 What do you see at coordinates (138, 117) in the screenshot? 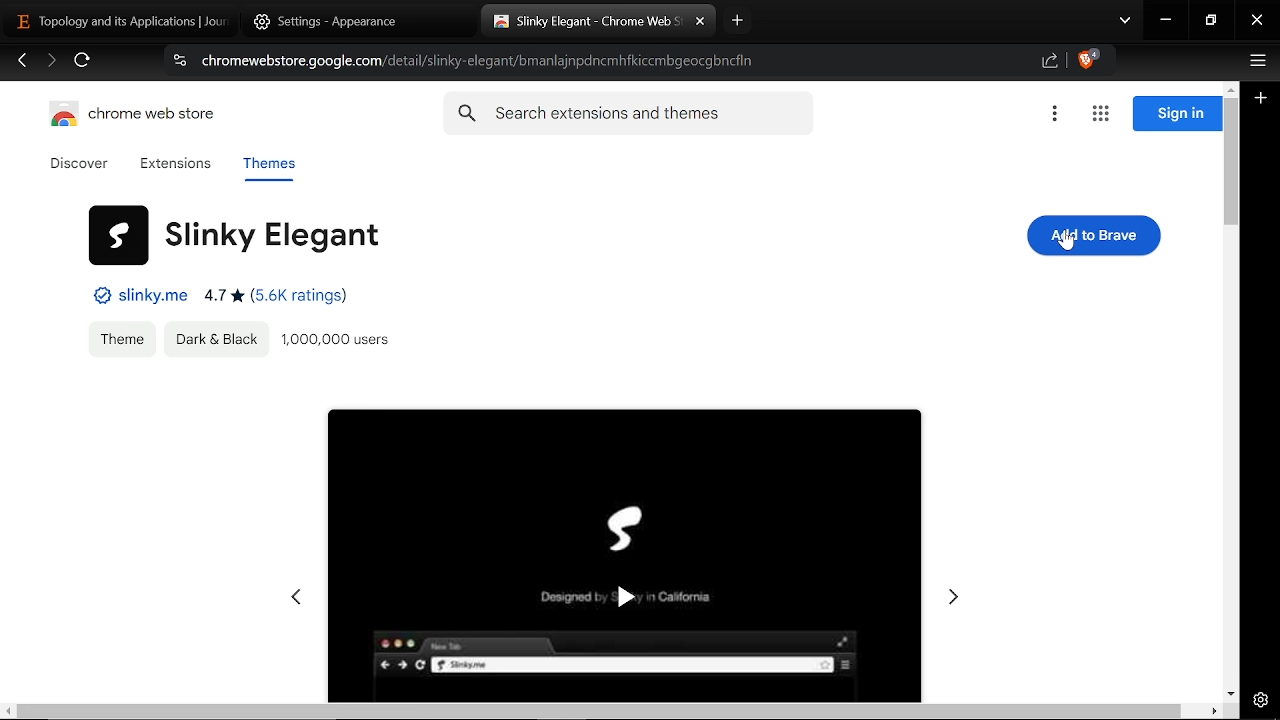
I see `Chrome web store` at bounding box center [138, 117].